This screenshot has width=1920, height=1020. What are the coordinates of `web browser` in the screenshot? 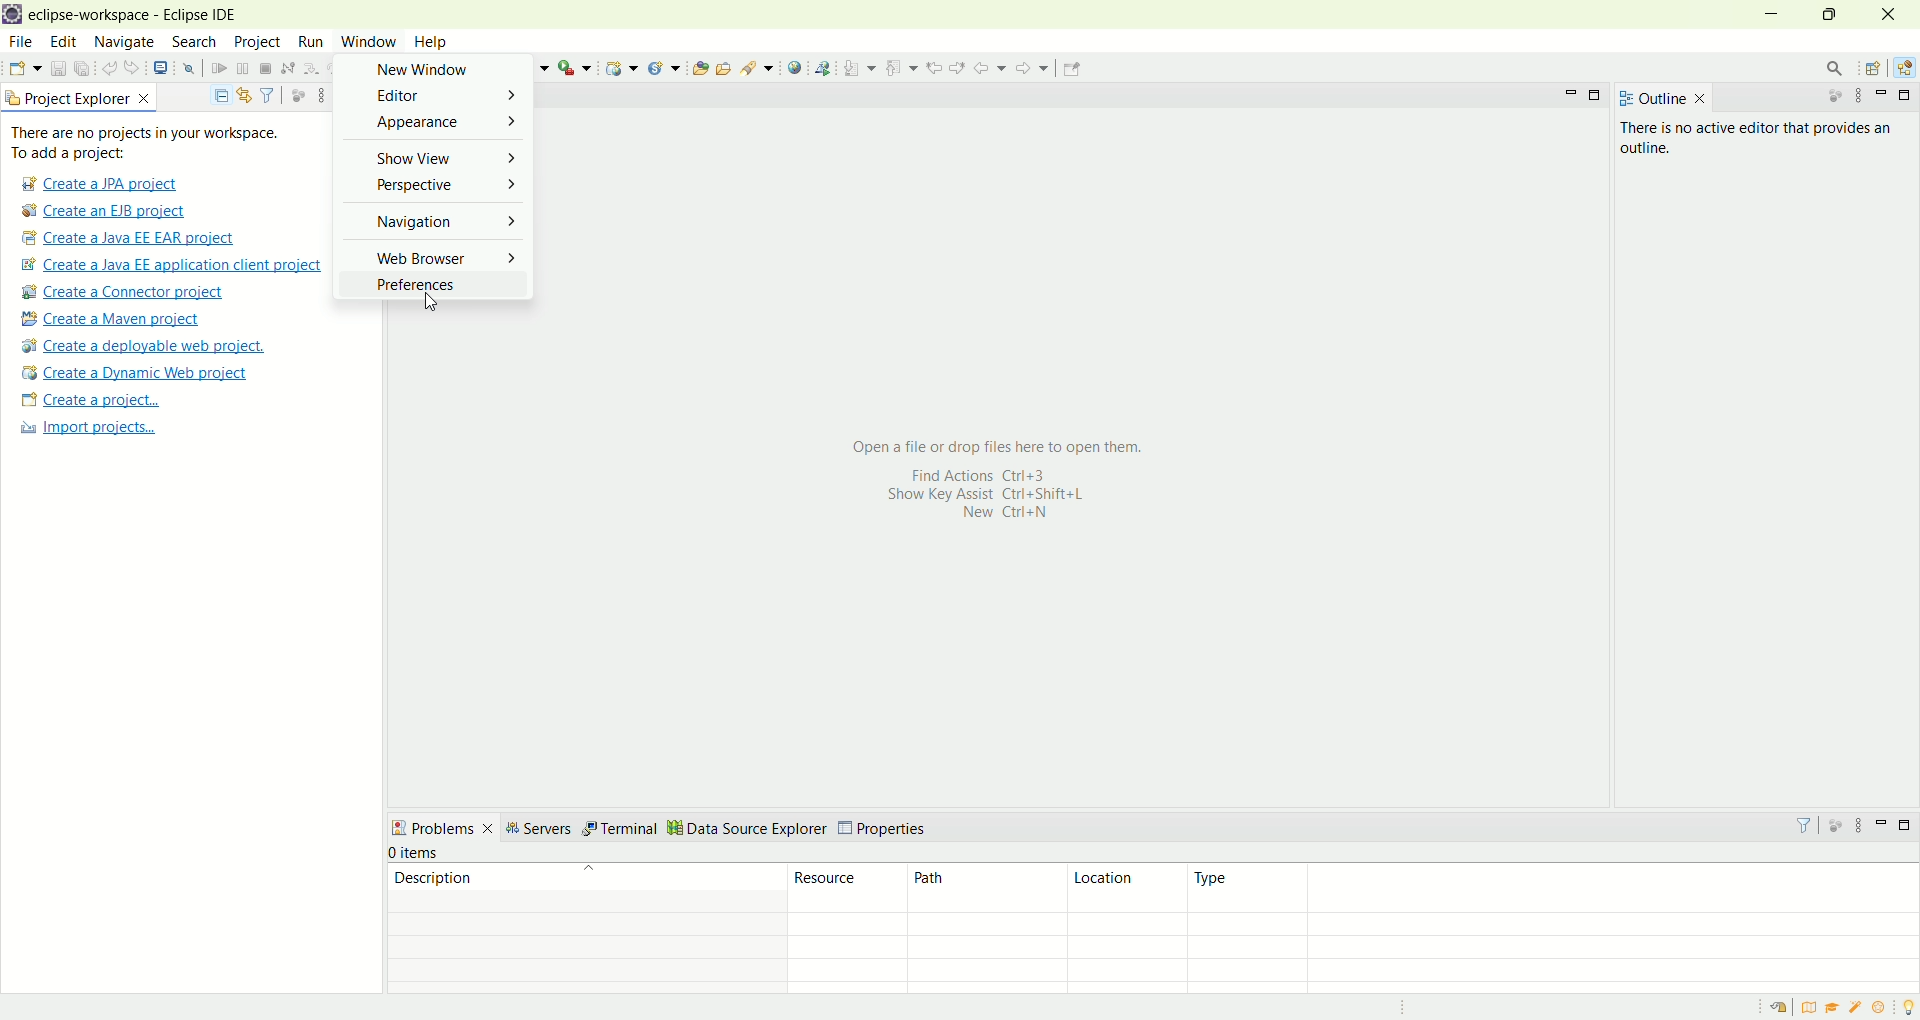 It's located at (434, 254).